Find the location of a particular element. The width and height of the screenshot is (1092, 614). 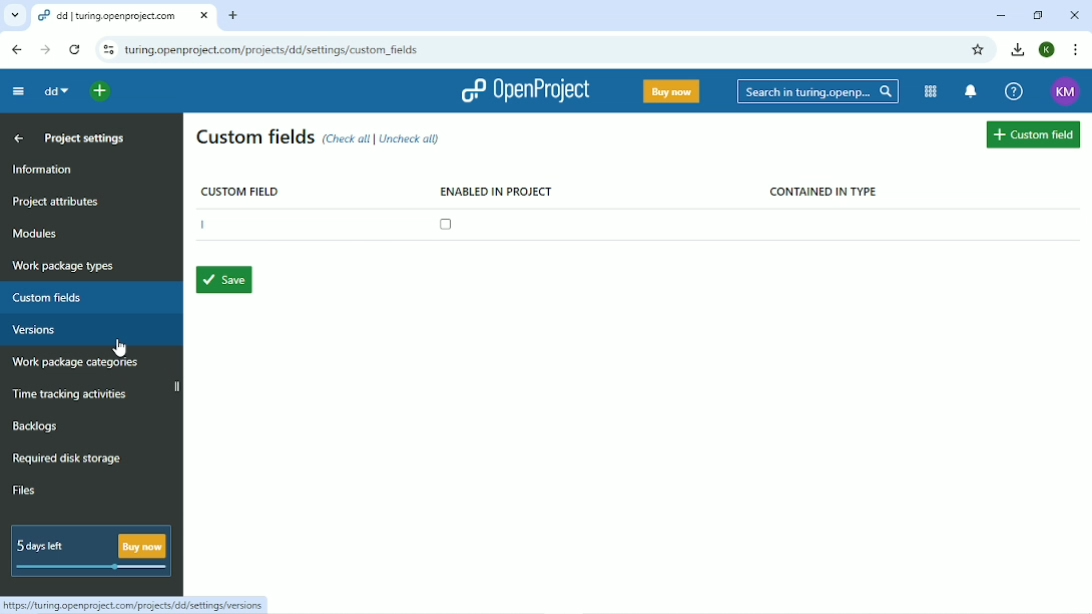

Versions is located at coordinates (33, 330).